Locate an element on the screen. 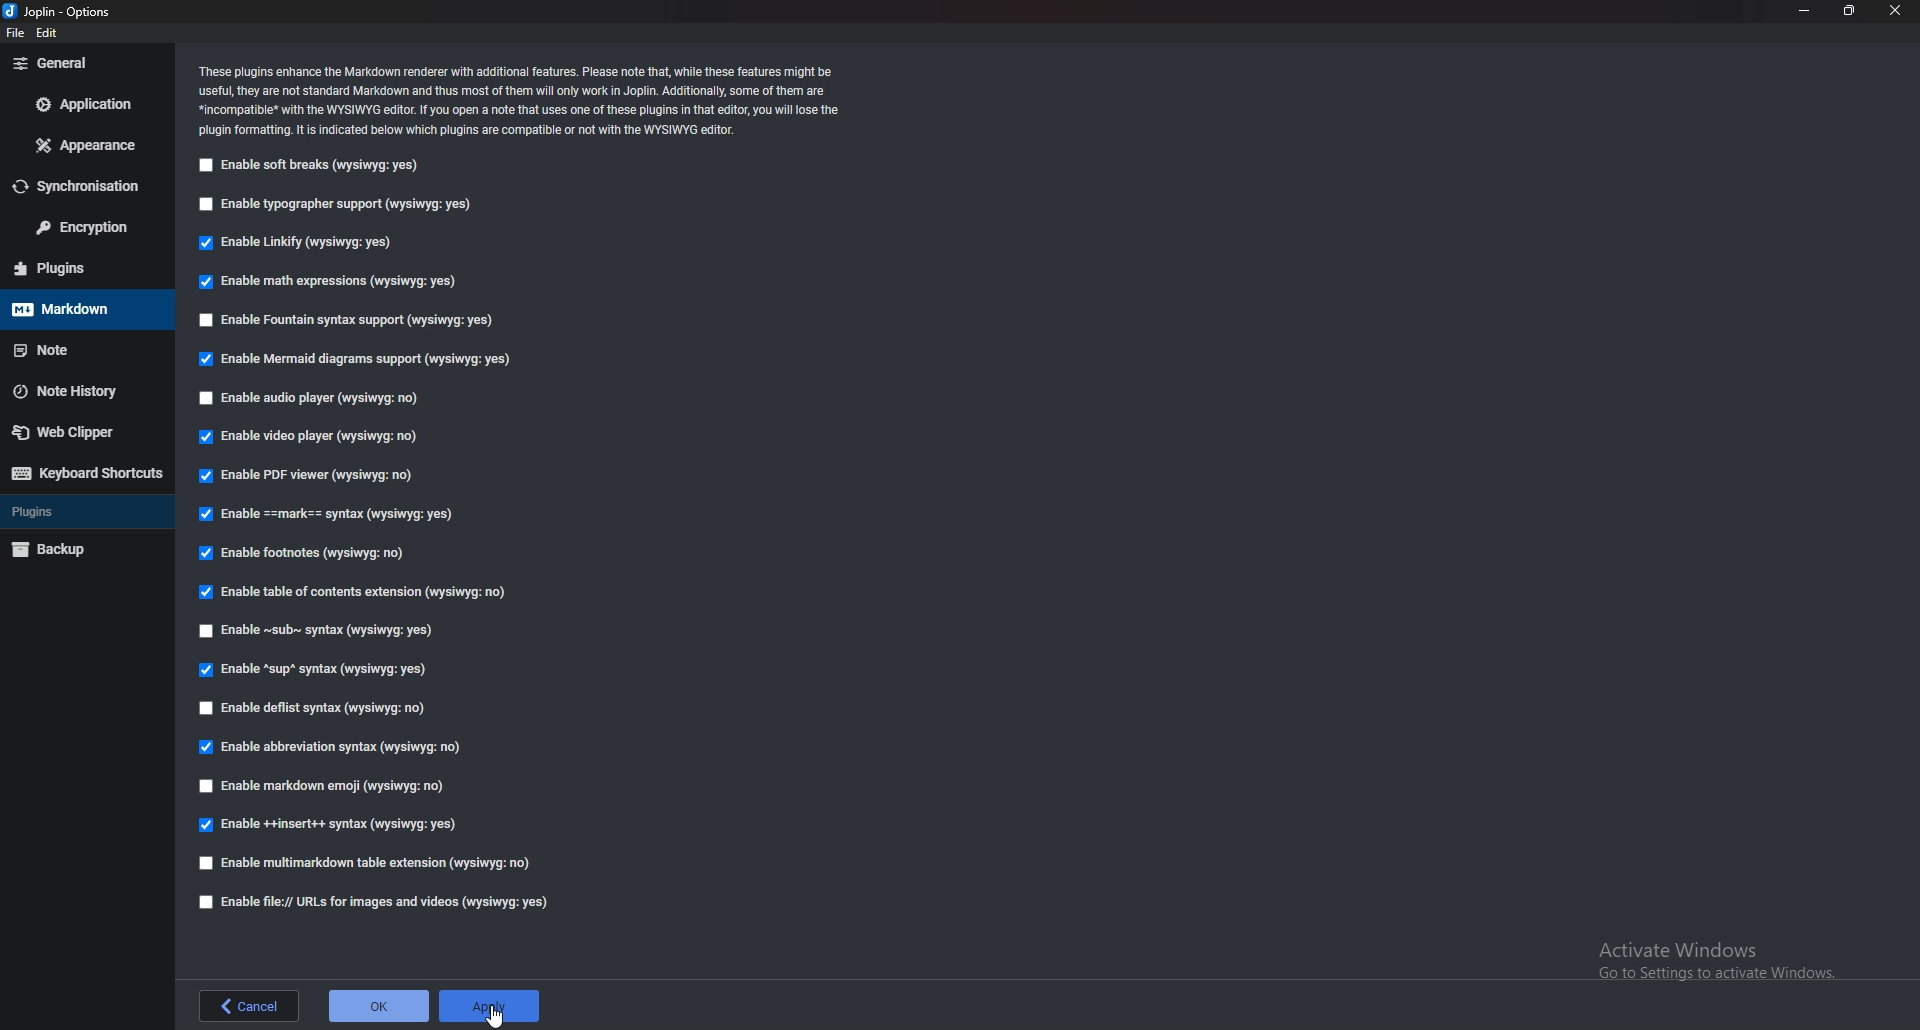 This screenshot has height=1030, width=1920. ok is located at coordinates (377, 1005).